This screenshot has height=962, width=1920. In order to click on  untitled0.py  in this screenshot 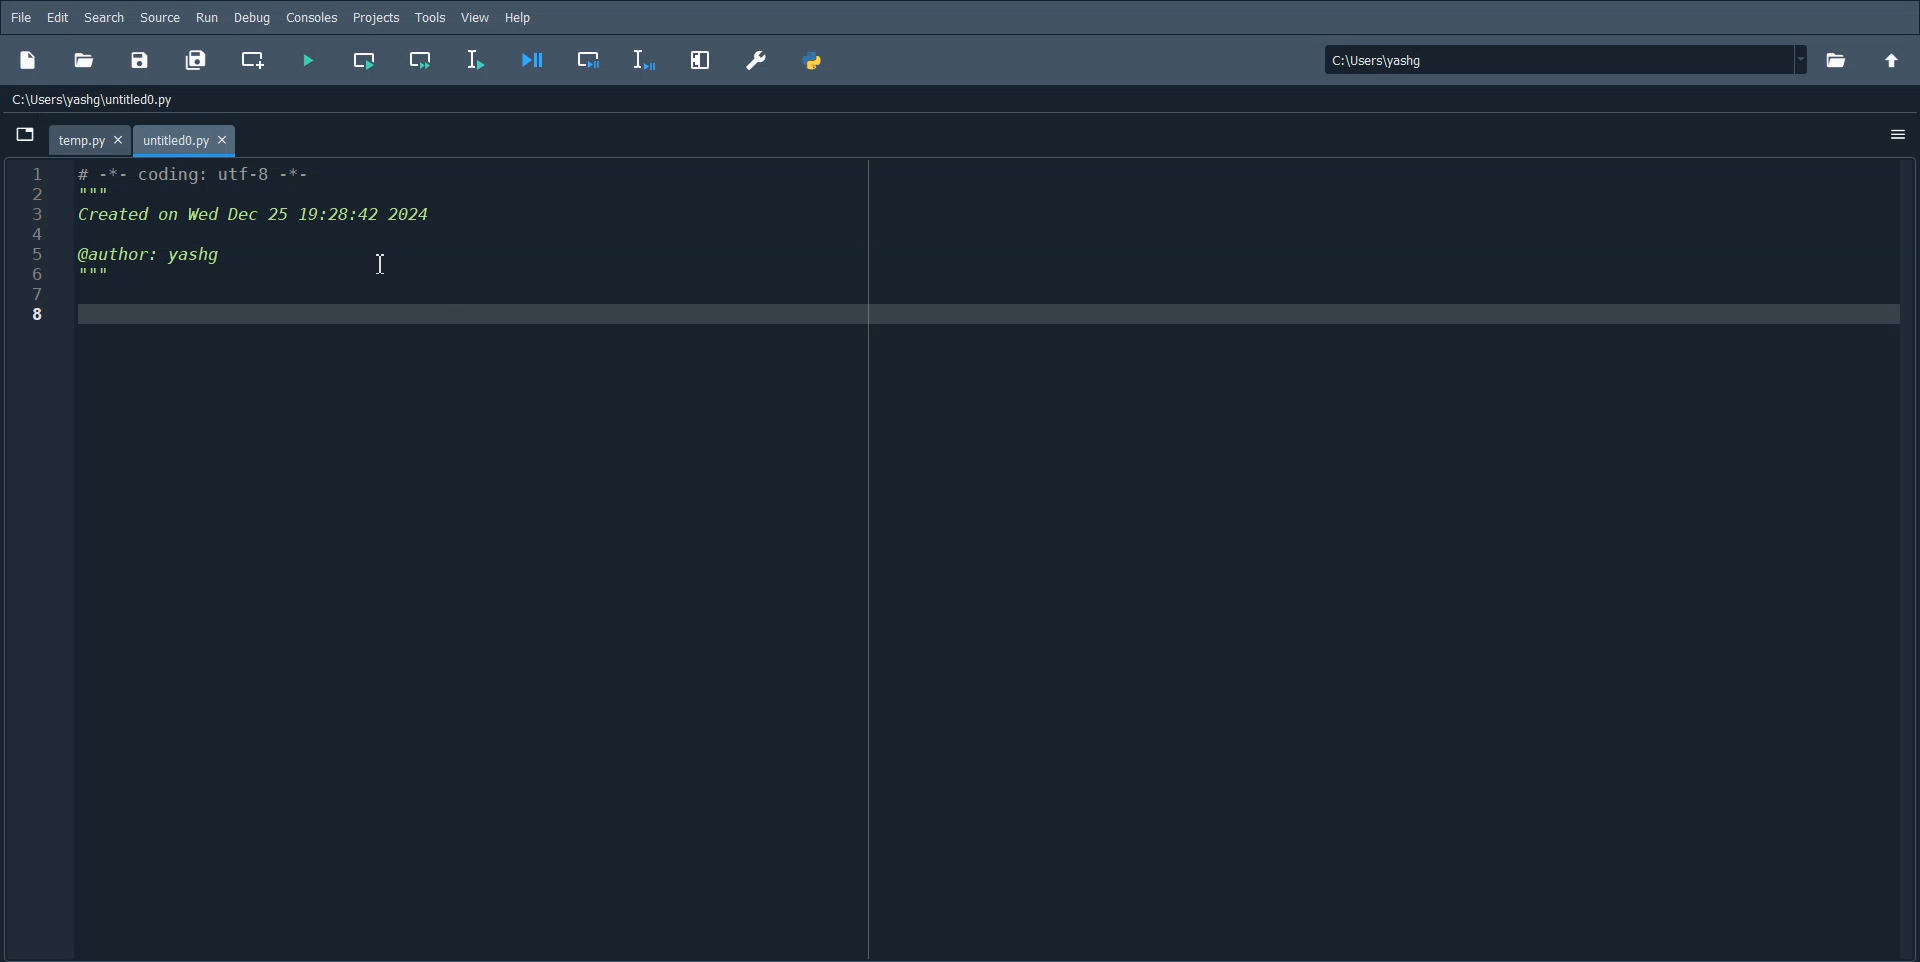, I will do `click(188, 141)`.